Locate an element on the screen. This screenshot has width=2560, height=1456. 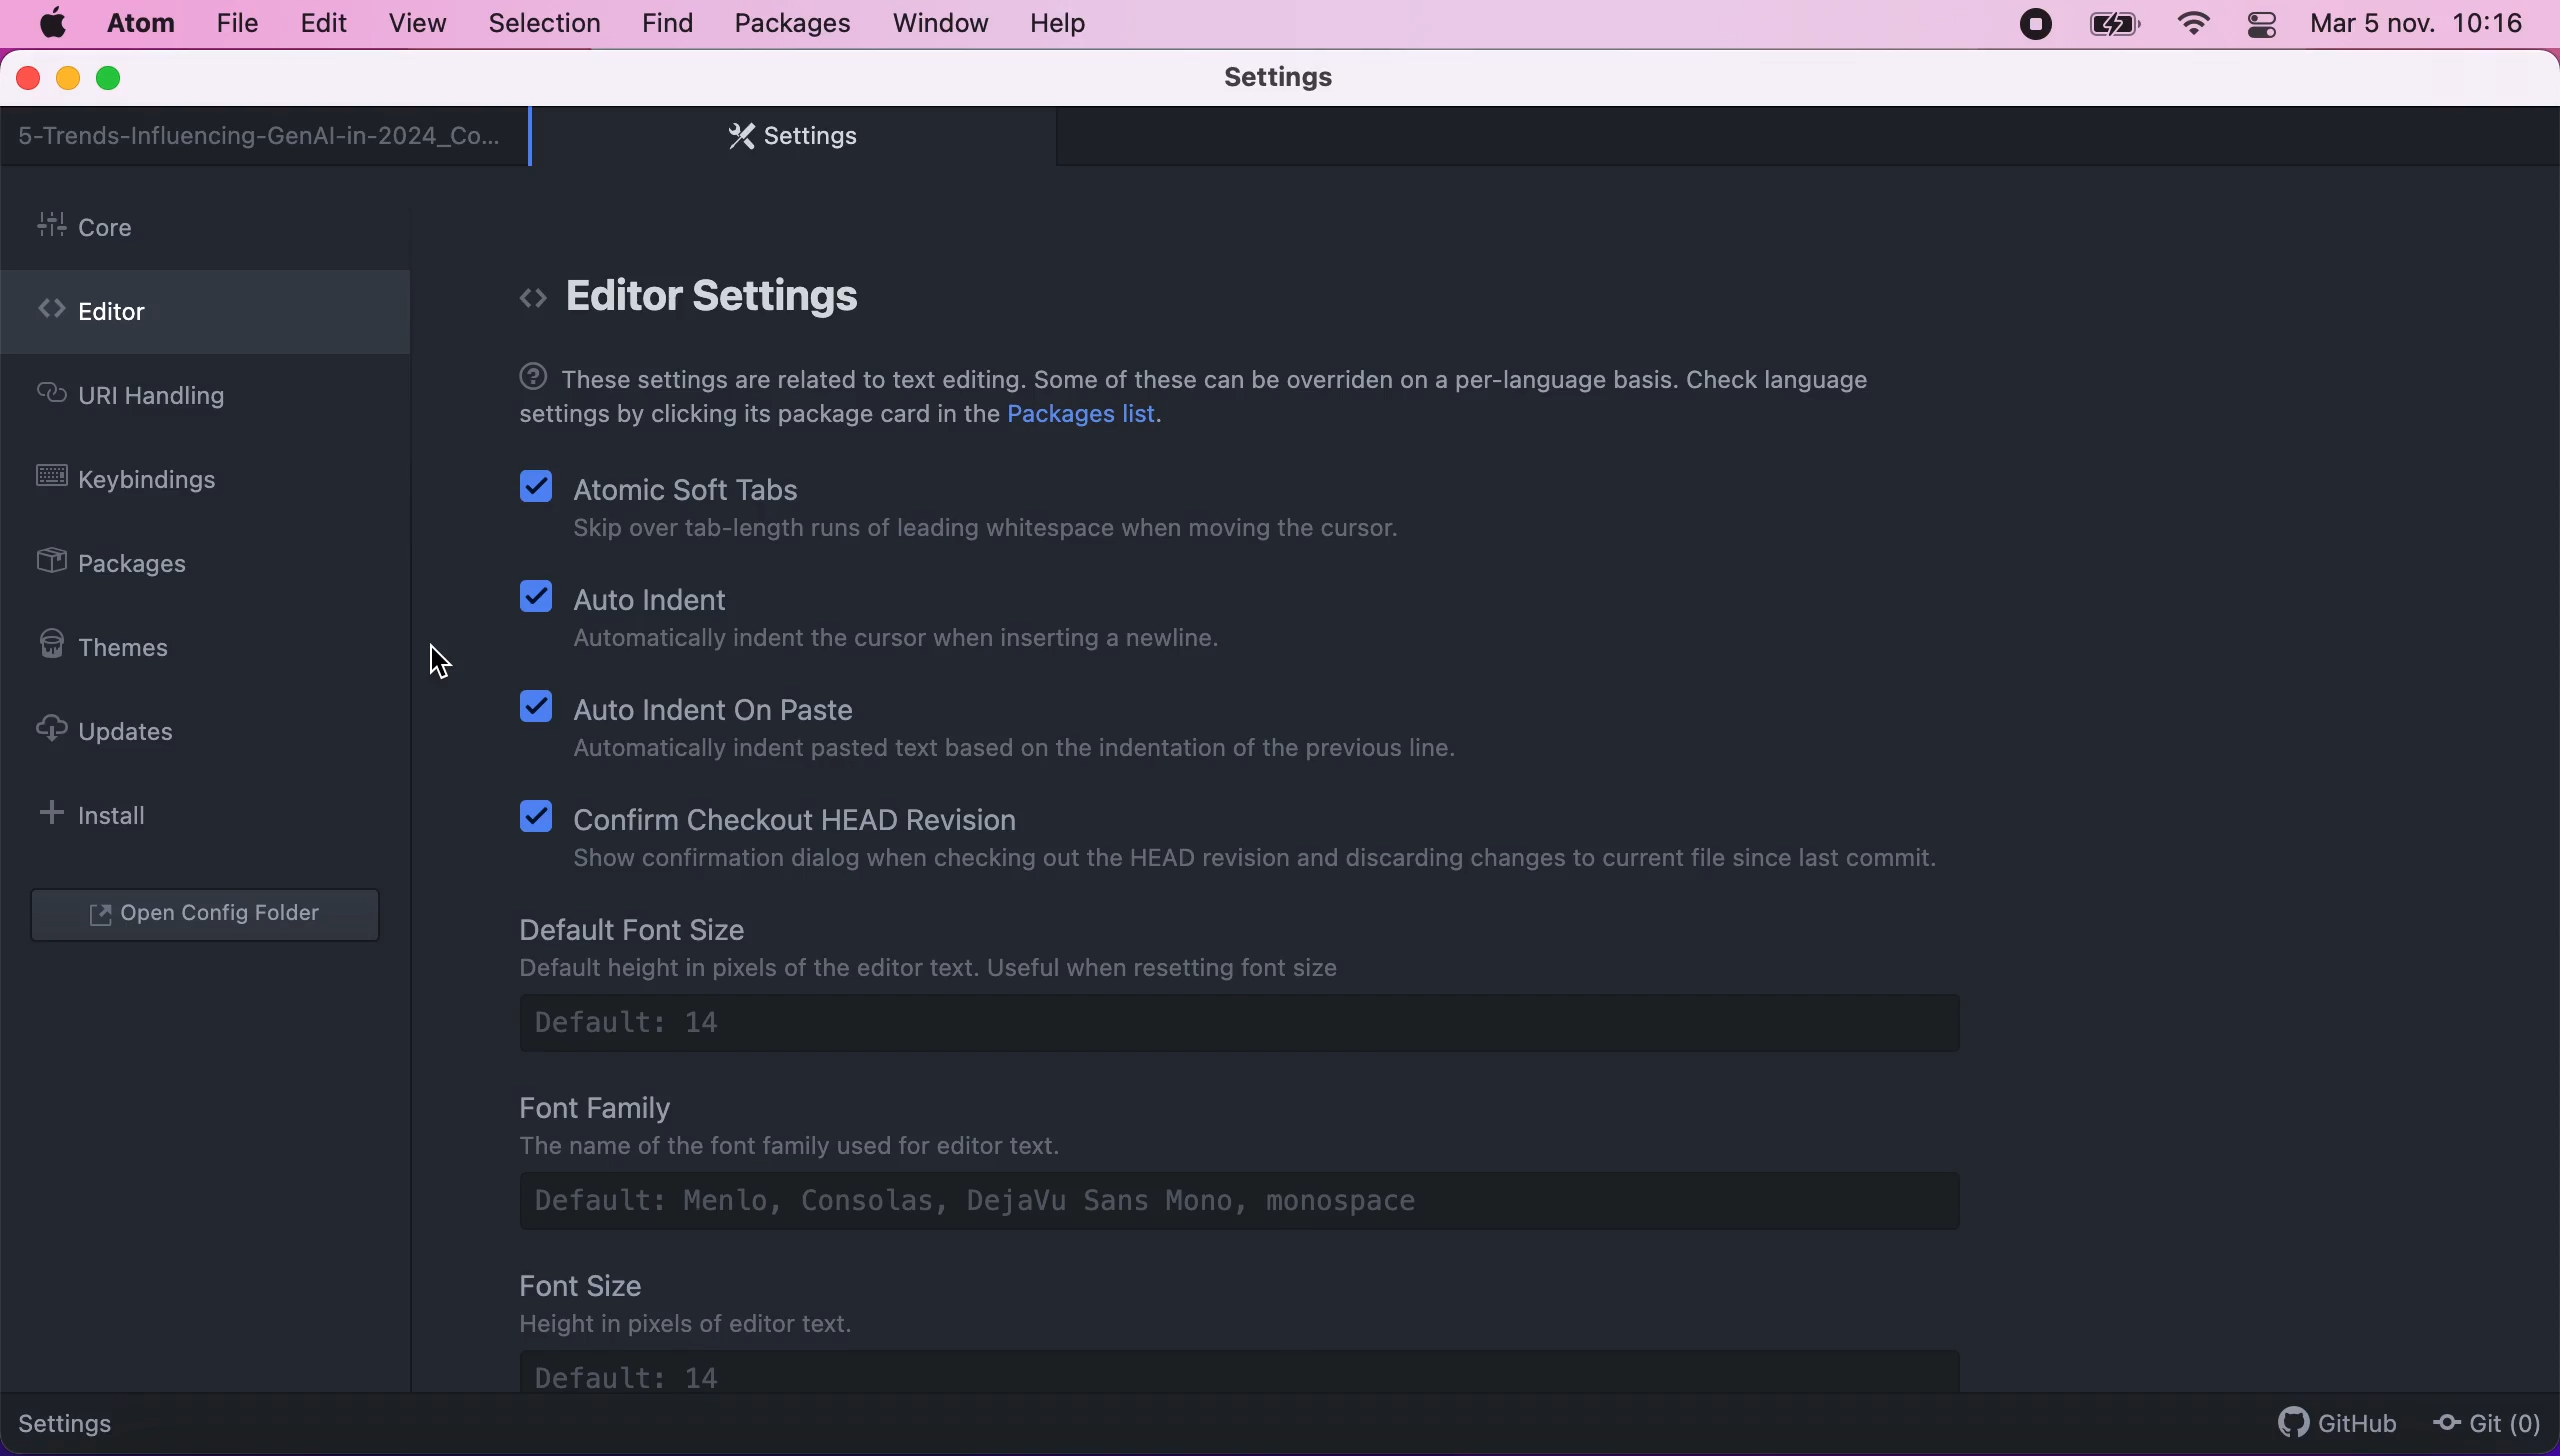
find is located at coordinates (667, 25).